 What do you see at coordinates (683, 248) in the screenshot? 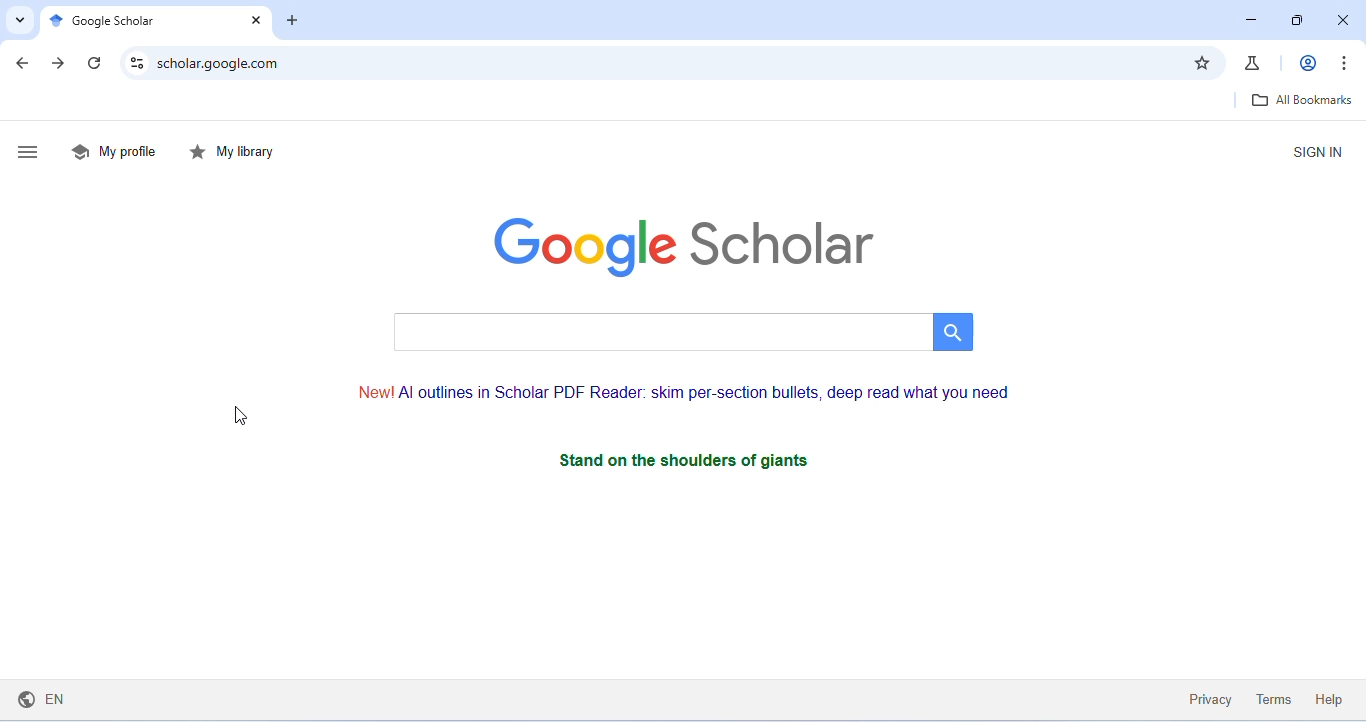
I see `google scholar logo` at bounding box center [683, 248].